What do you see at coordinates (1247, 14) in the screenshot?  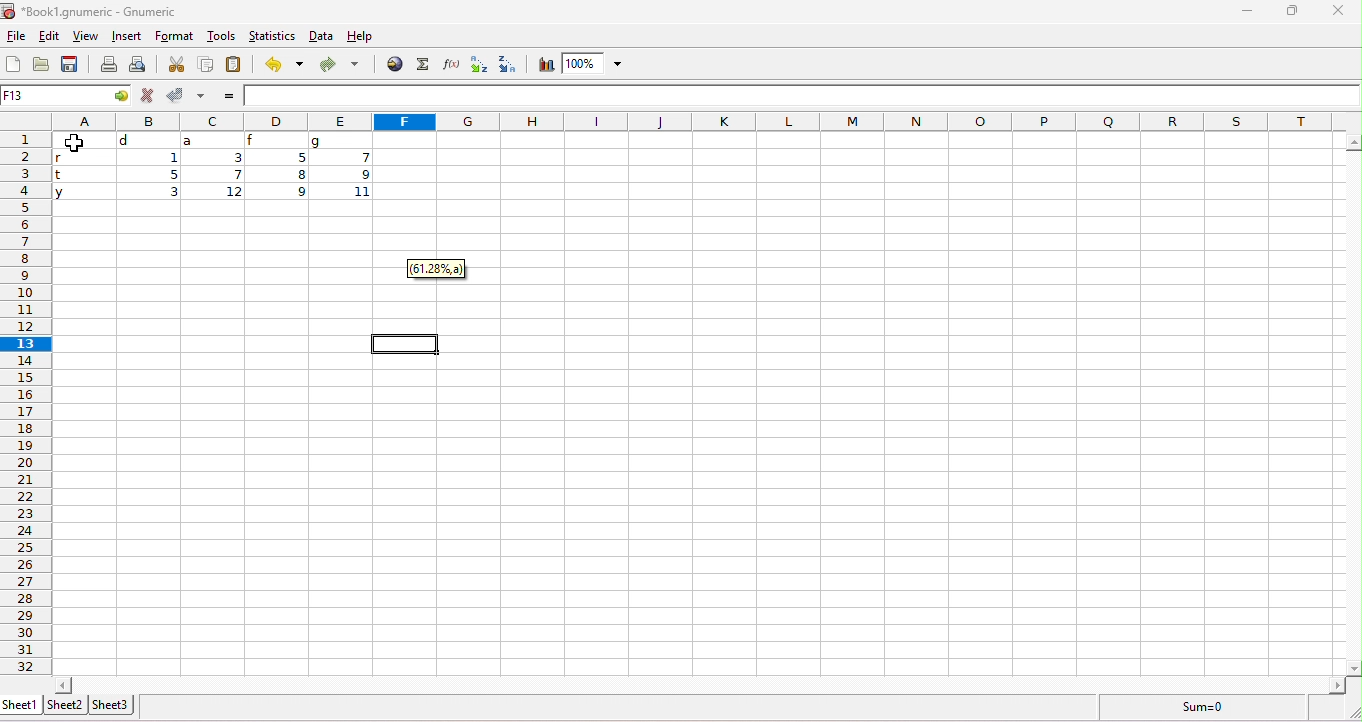 I see `minimize` at bounding box center [1247, 14].